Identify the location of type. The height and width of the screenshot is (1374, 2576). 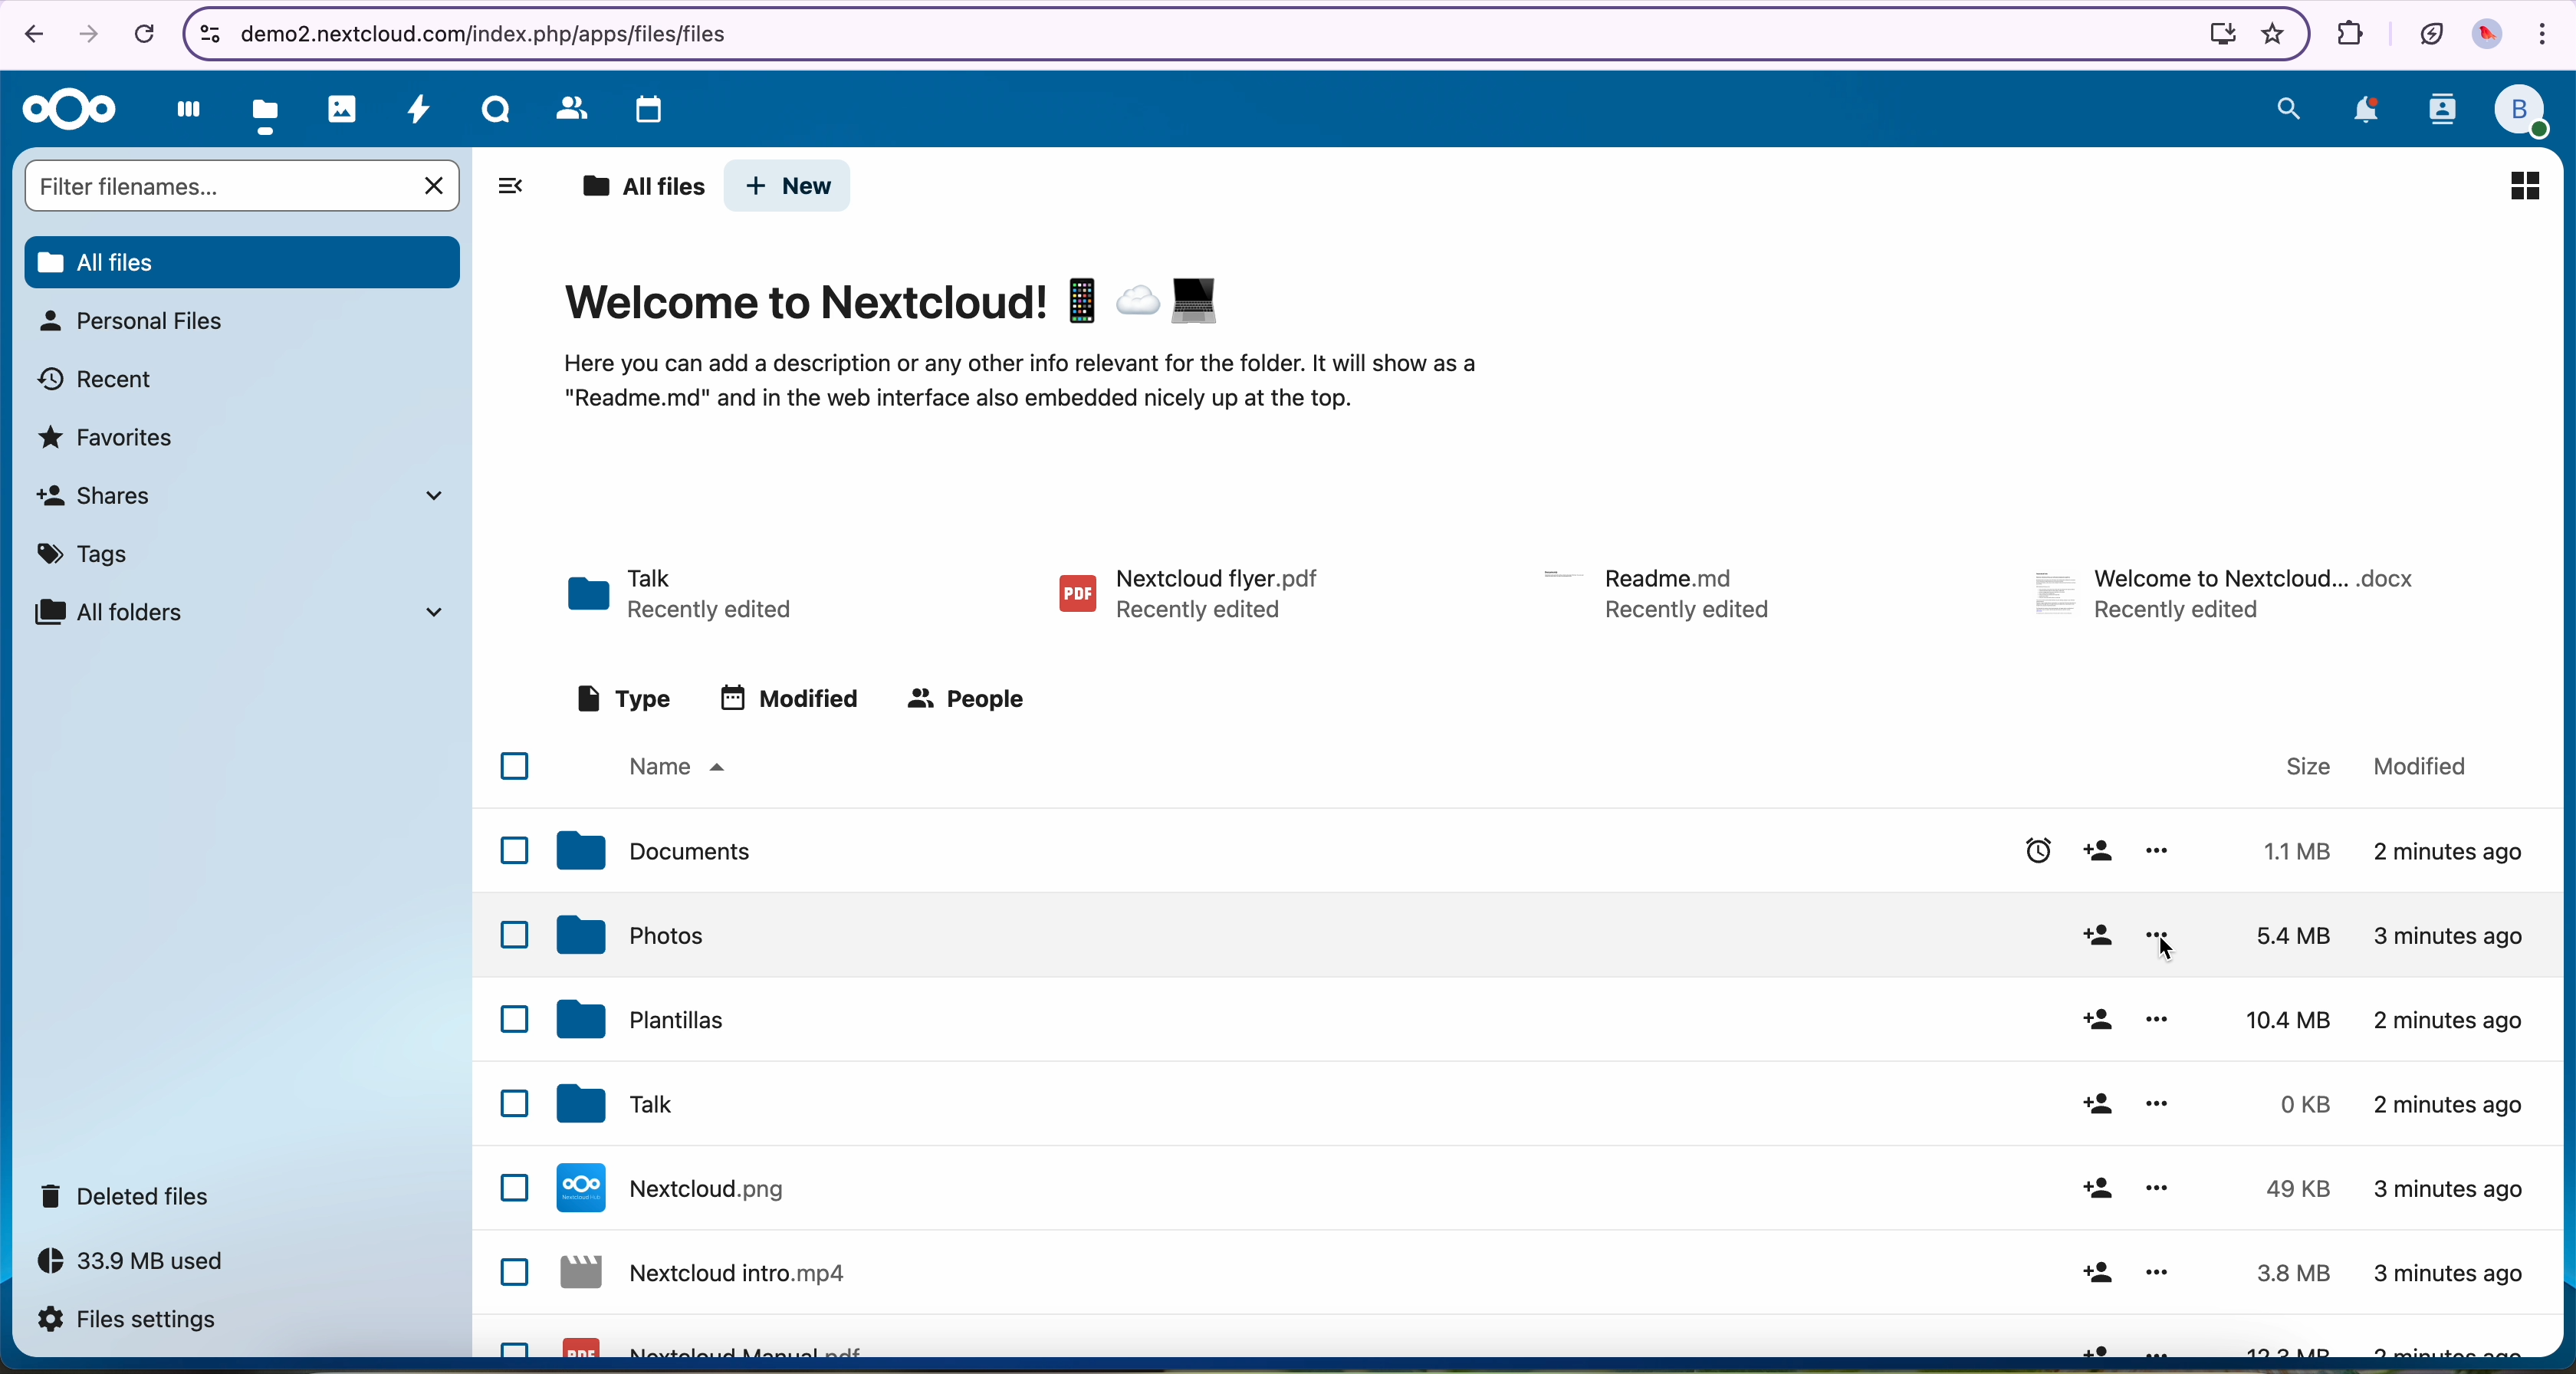
(621, 697).